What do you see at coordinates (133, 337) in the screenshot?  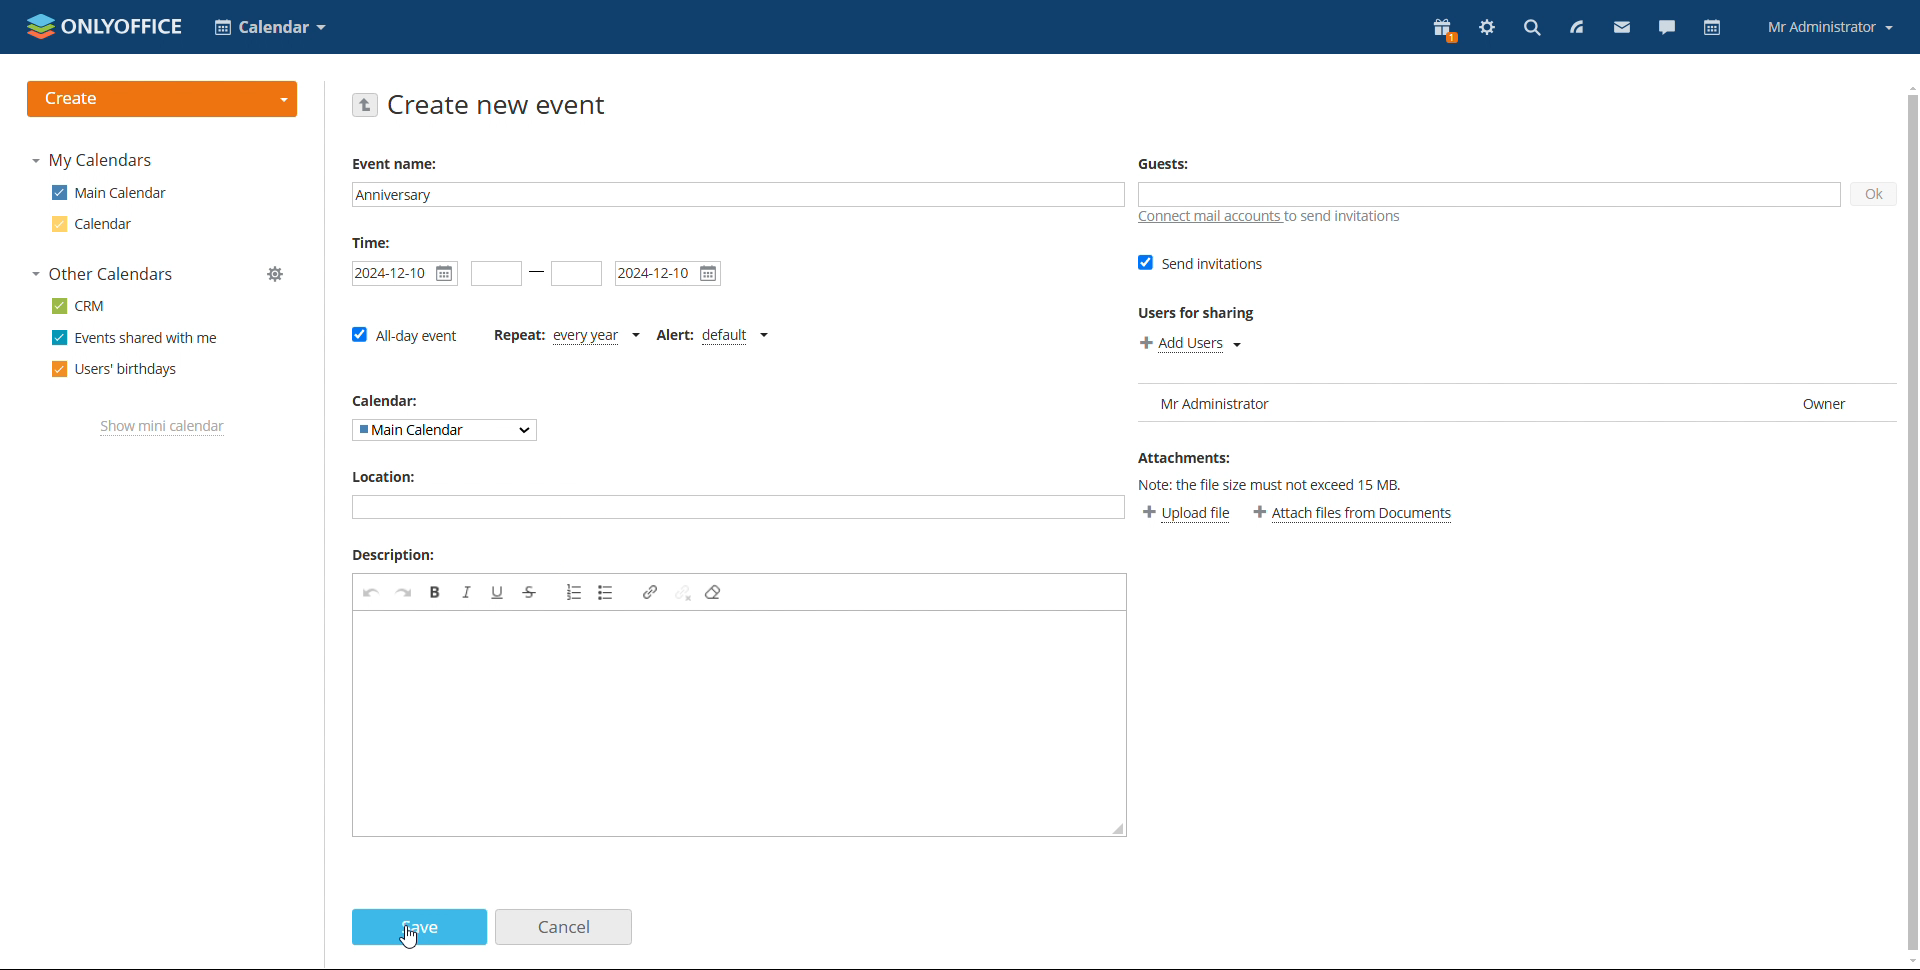 I see `events shared with me` at bounding box center [133, 337].